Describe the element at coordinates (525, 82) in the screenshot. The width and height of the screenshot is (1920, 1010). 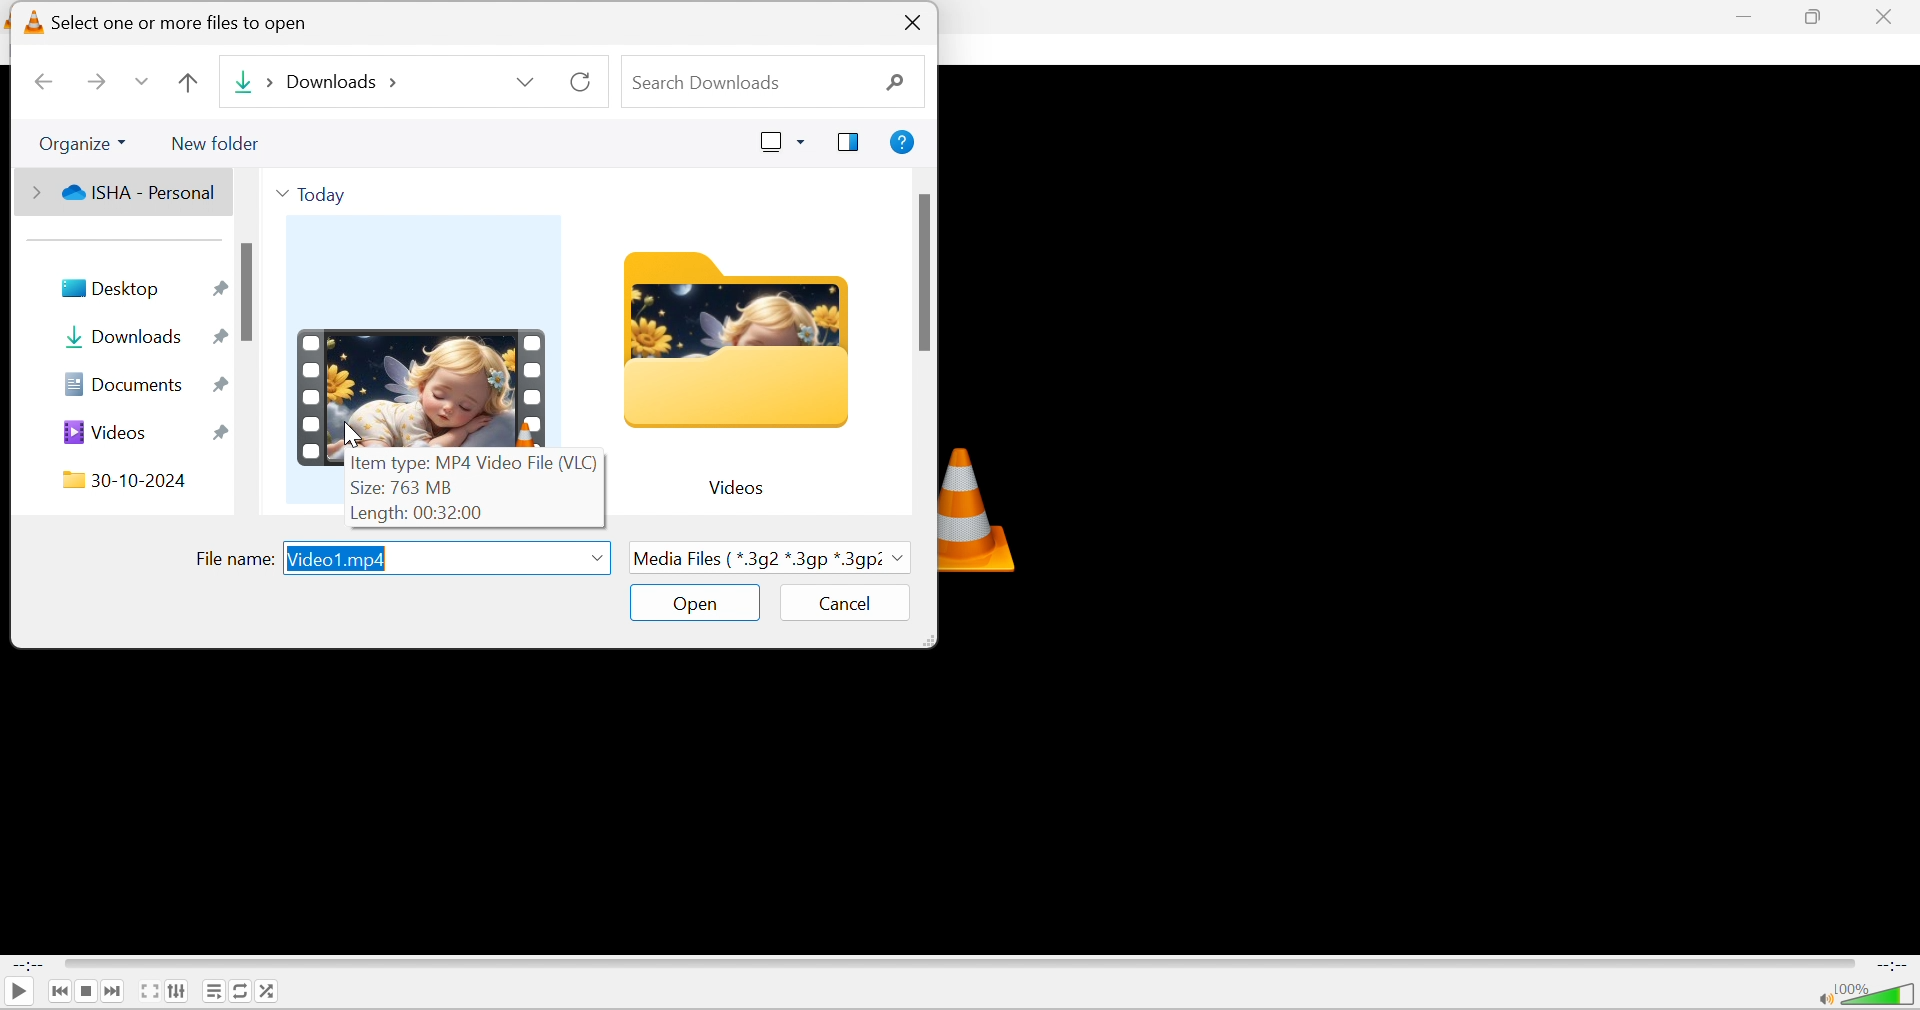
I see `Drop down` at that location.